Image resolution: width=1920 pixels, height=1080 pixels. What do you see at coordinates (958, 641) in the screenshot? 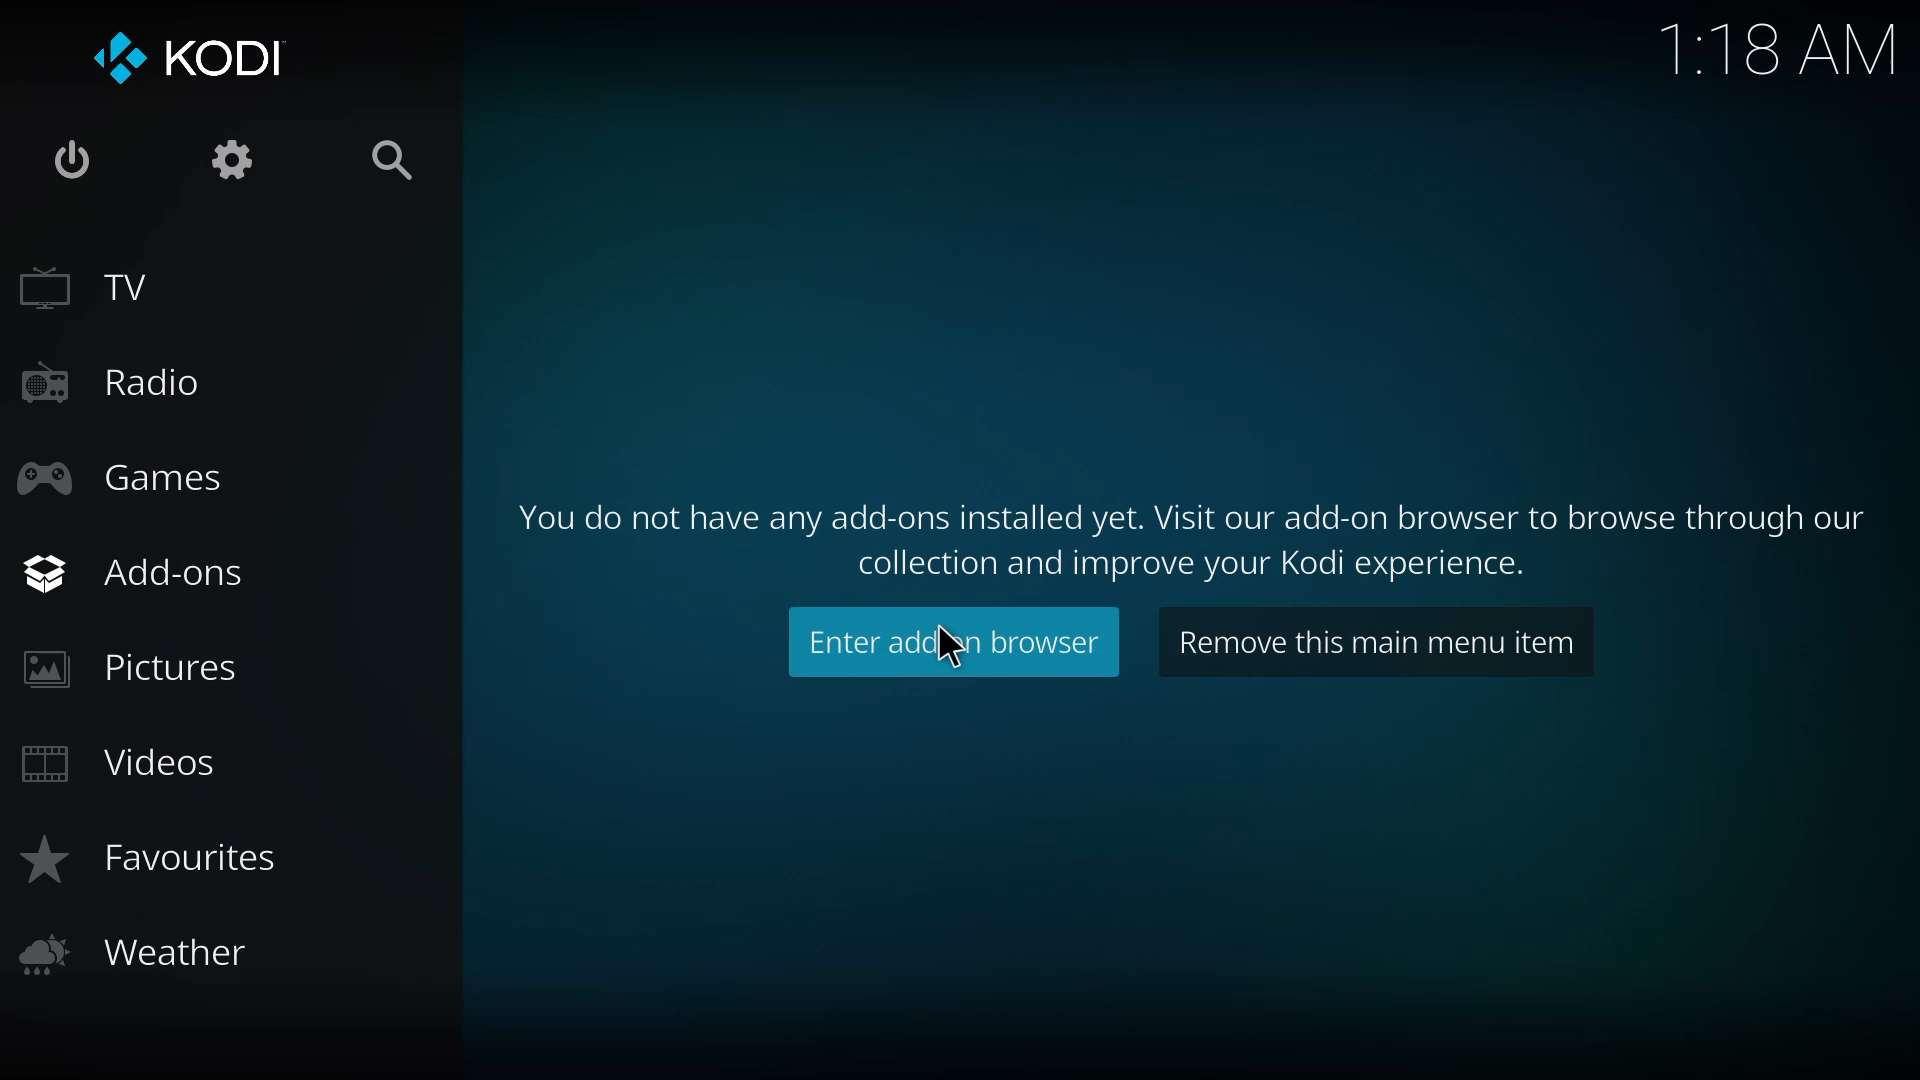
I see `click` at bounding box center [958, 641].